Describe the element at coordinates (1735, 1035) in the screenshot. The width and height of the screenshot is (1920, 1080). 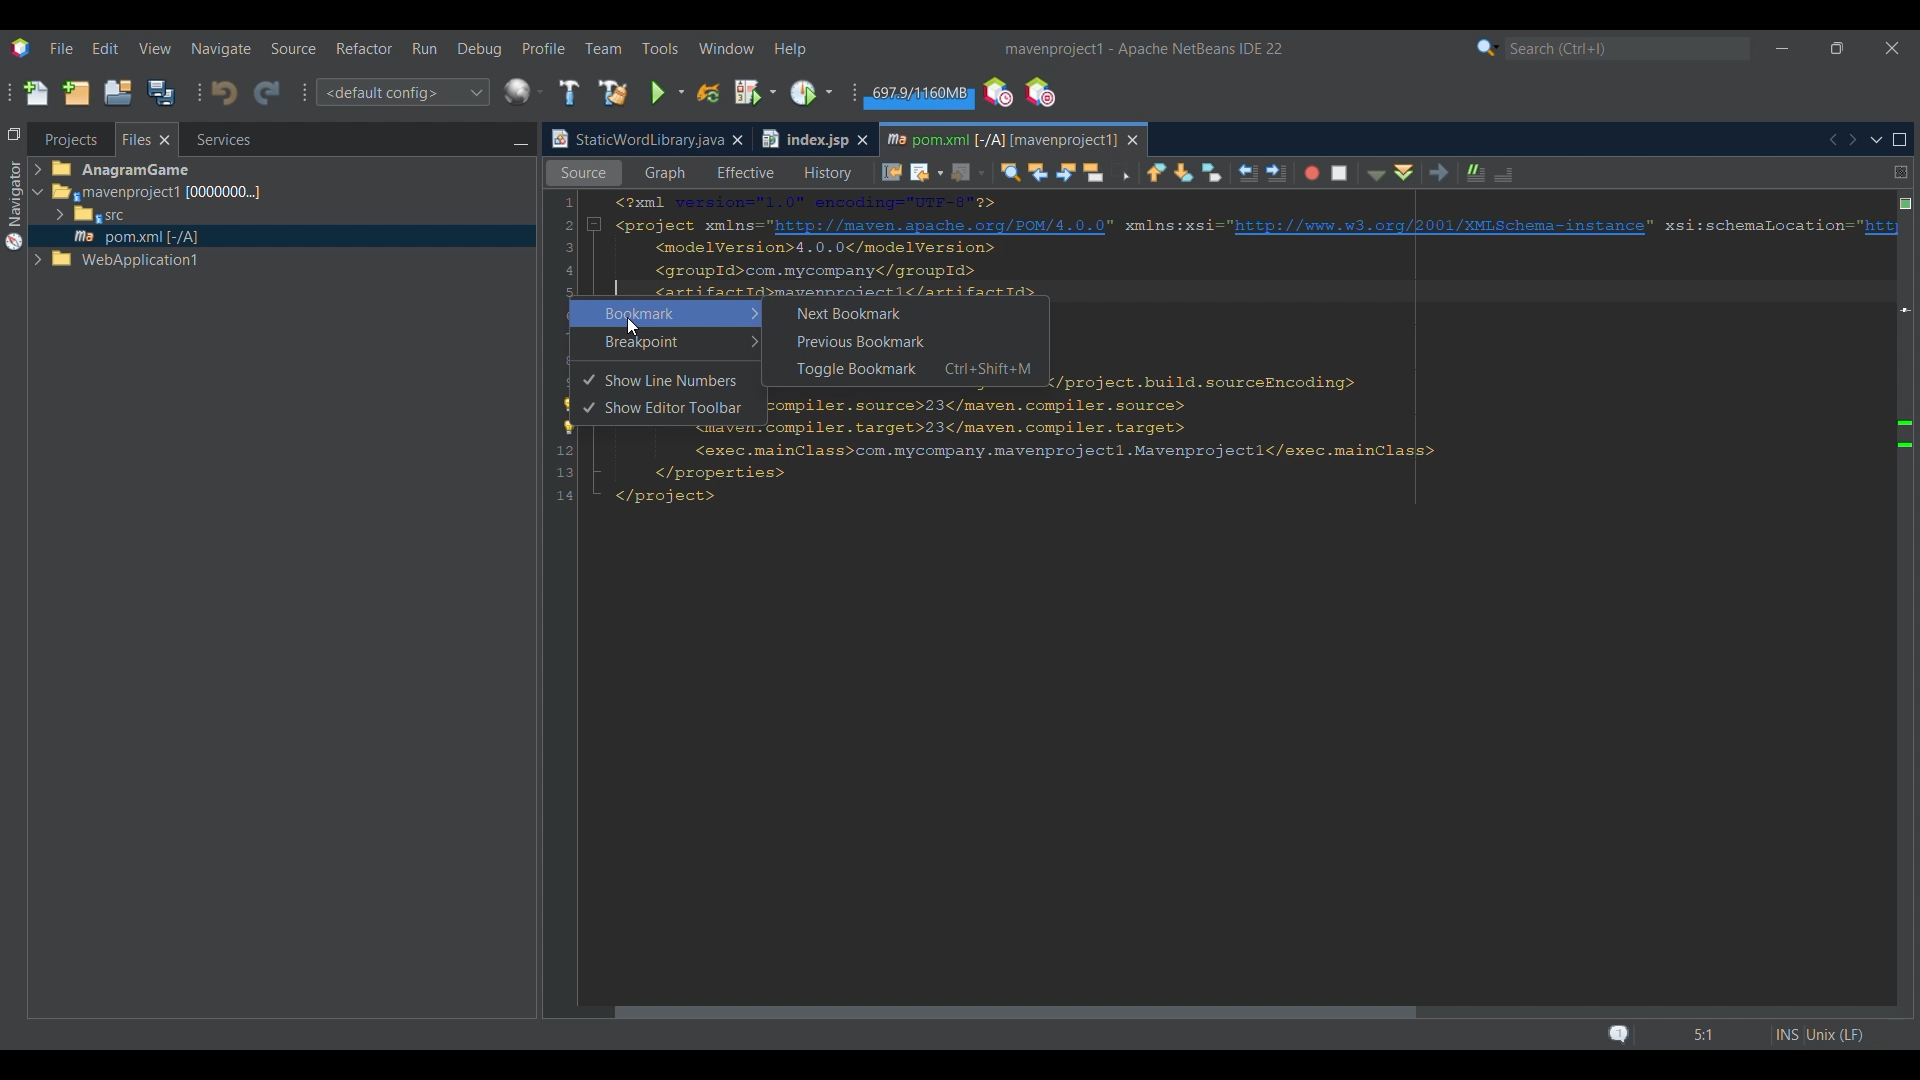
I see `Status bar details changed` at that location.